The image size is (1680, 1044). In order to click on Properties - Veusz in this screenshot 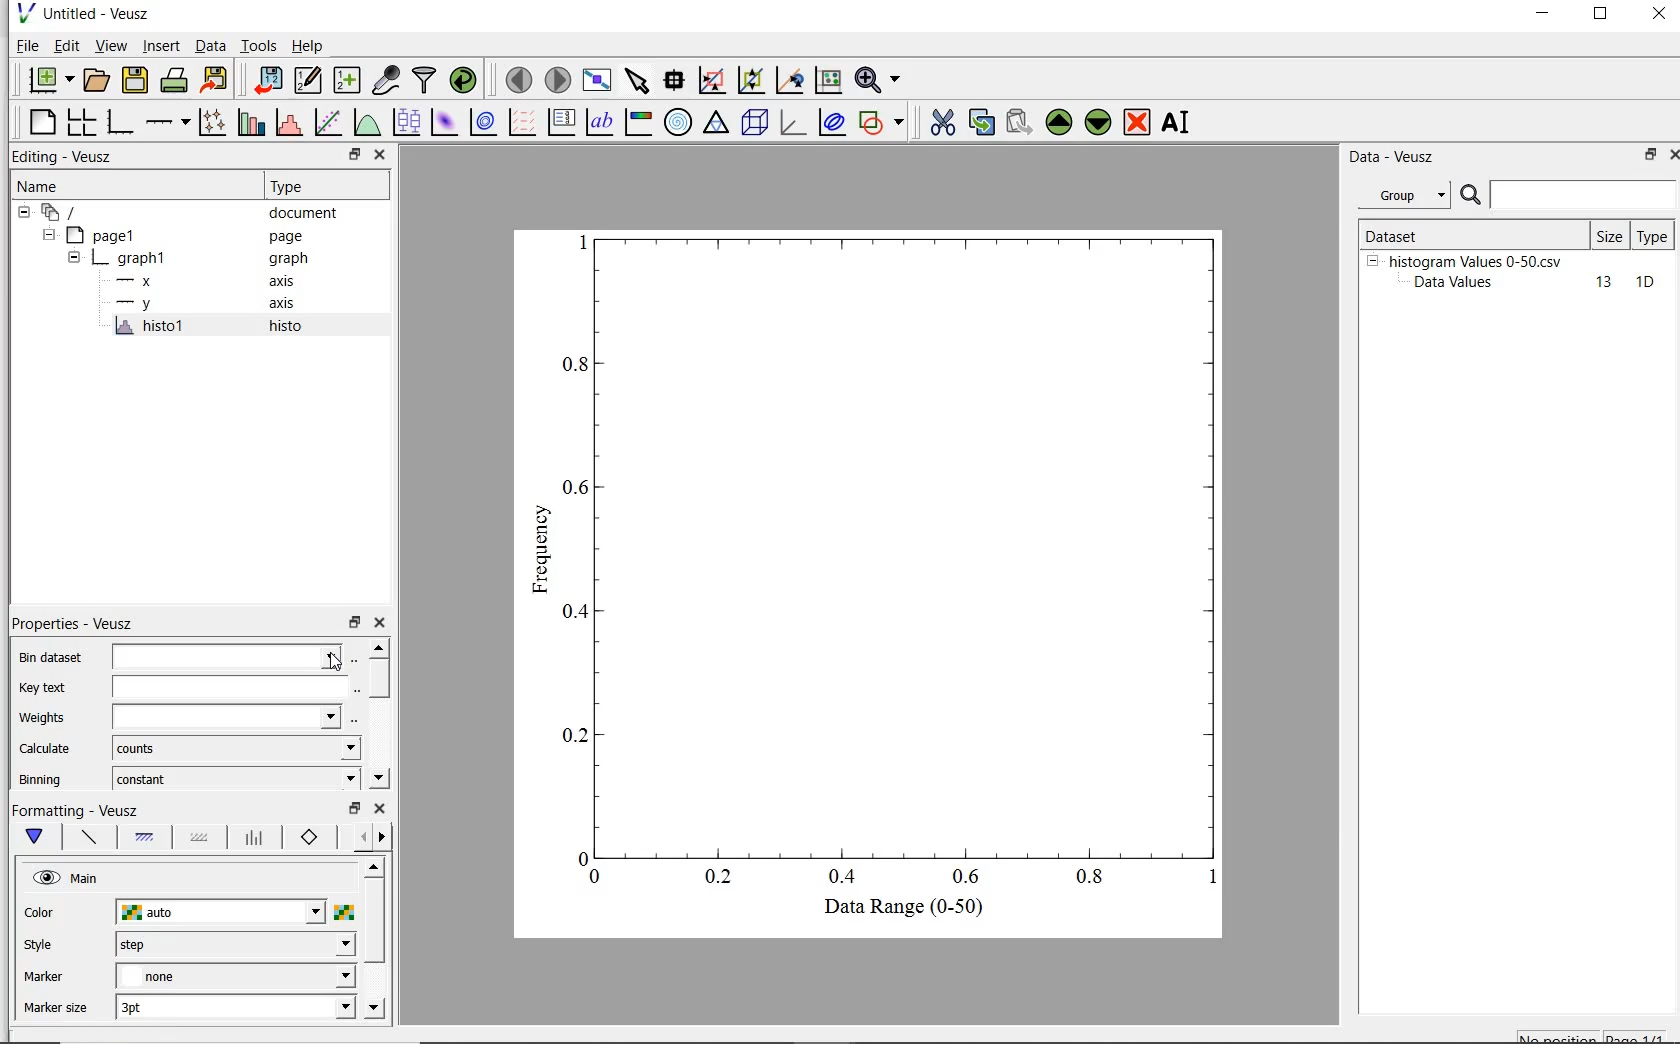, I will do `click(71, 622)`.